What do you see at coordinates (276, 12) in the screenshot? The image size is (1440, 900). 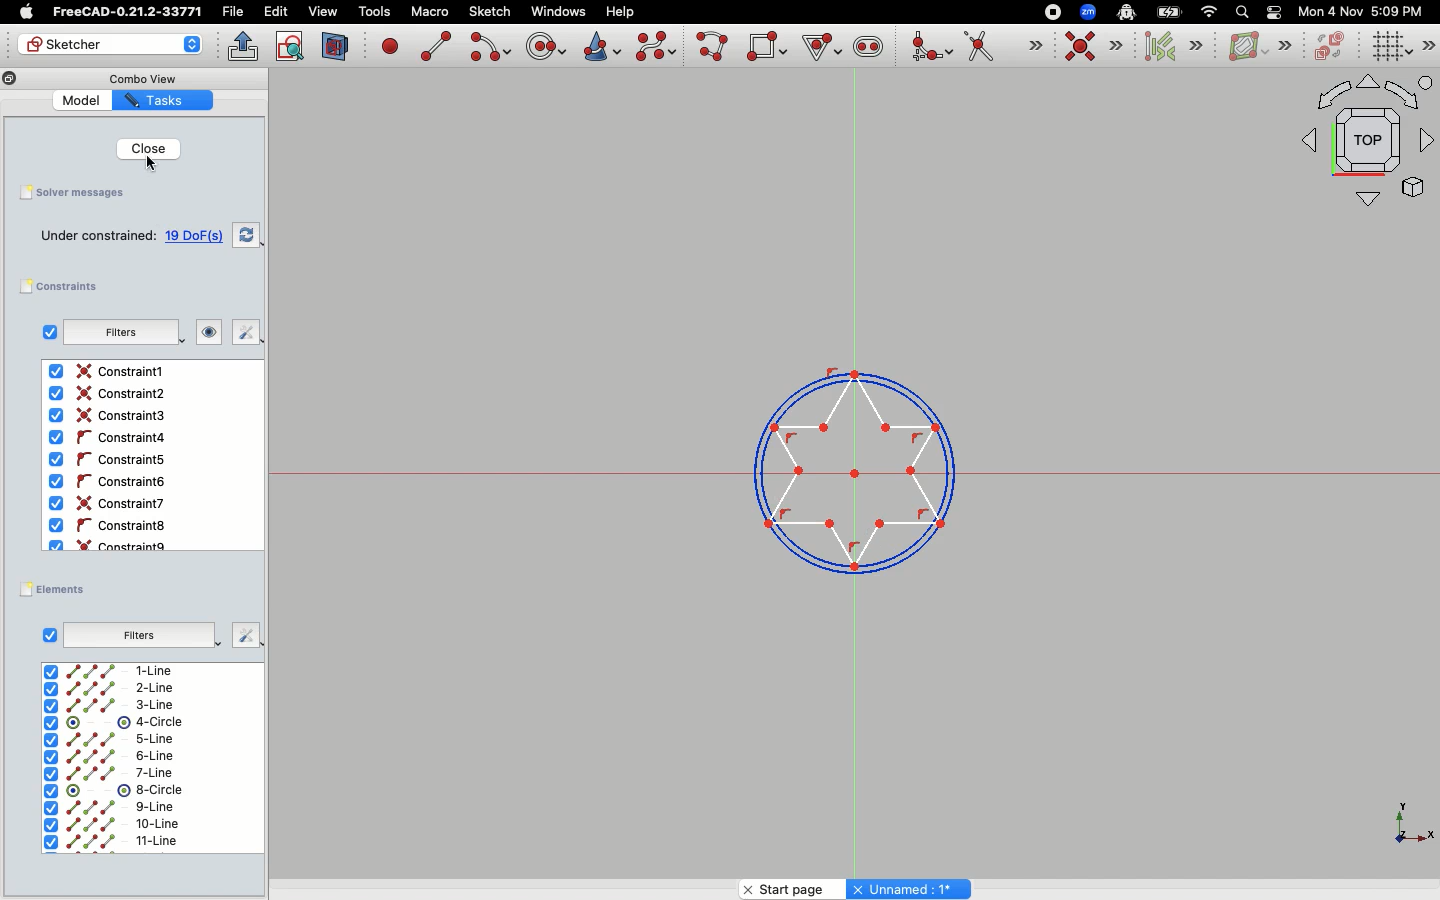 I see `Edit` at bounding box center [276, 12].